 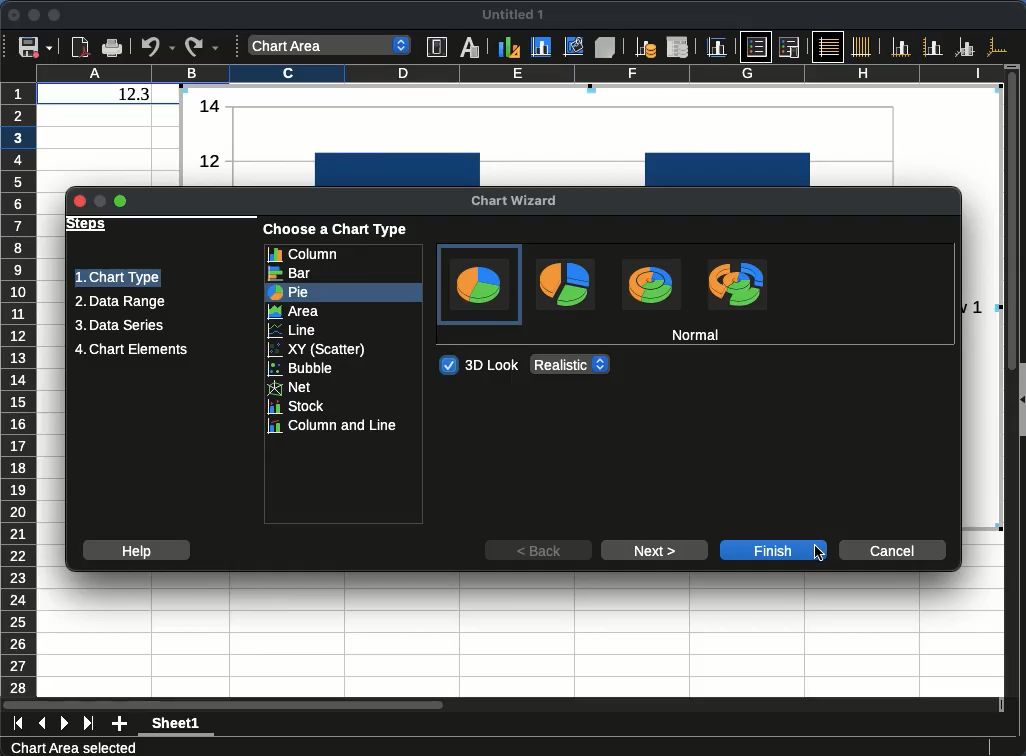 What do you see at coordinates (136, 550) in the screenshot?
I see `help` at bounding box center [136, 550].